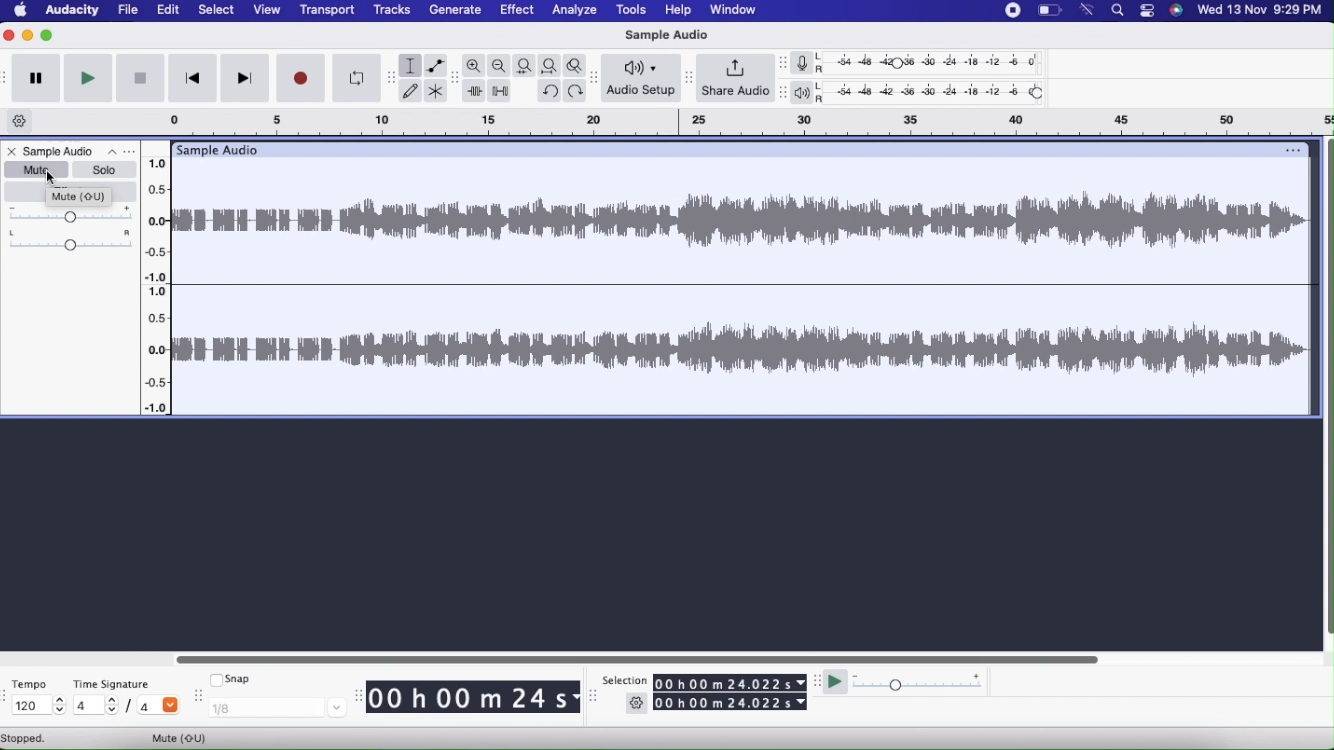  I want to click on Redo, so click(576, 91).